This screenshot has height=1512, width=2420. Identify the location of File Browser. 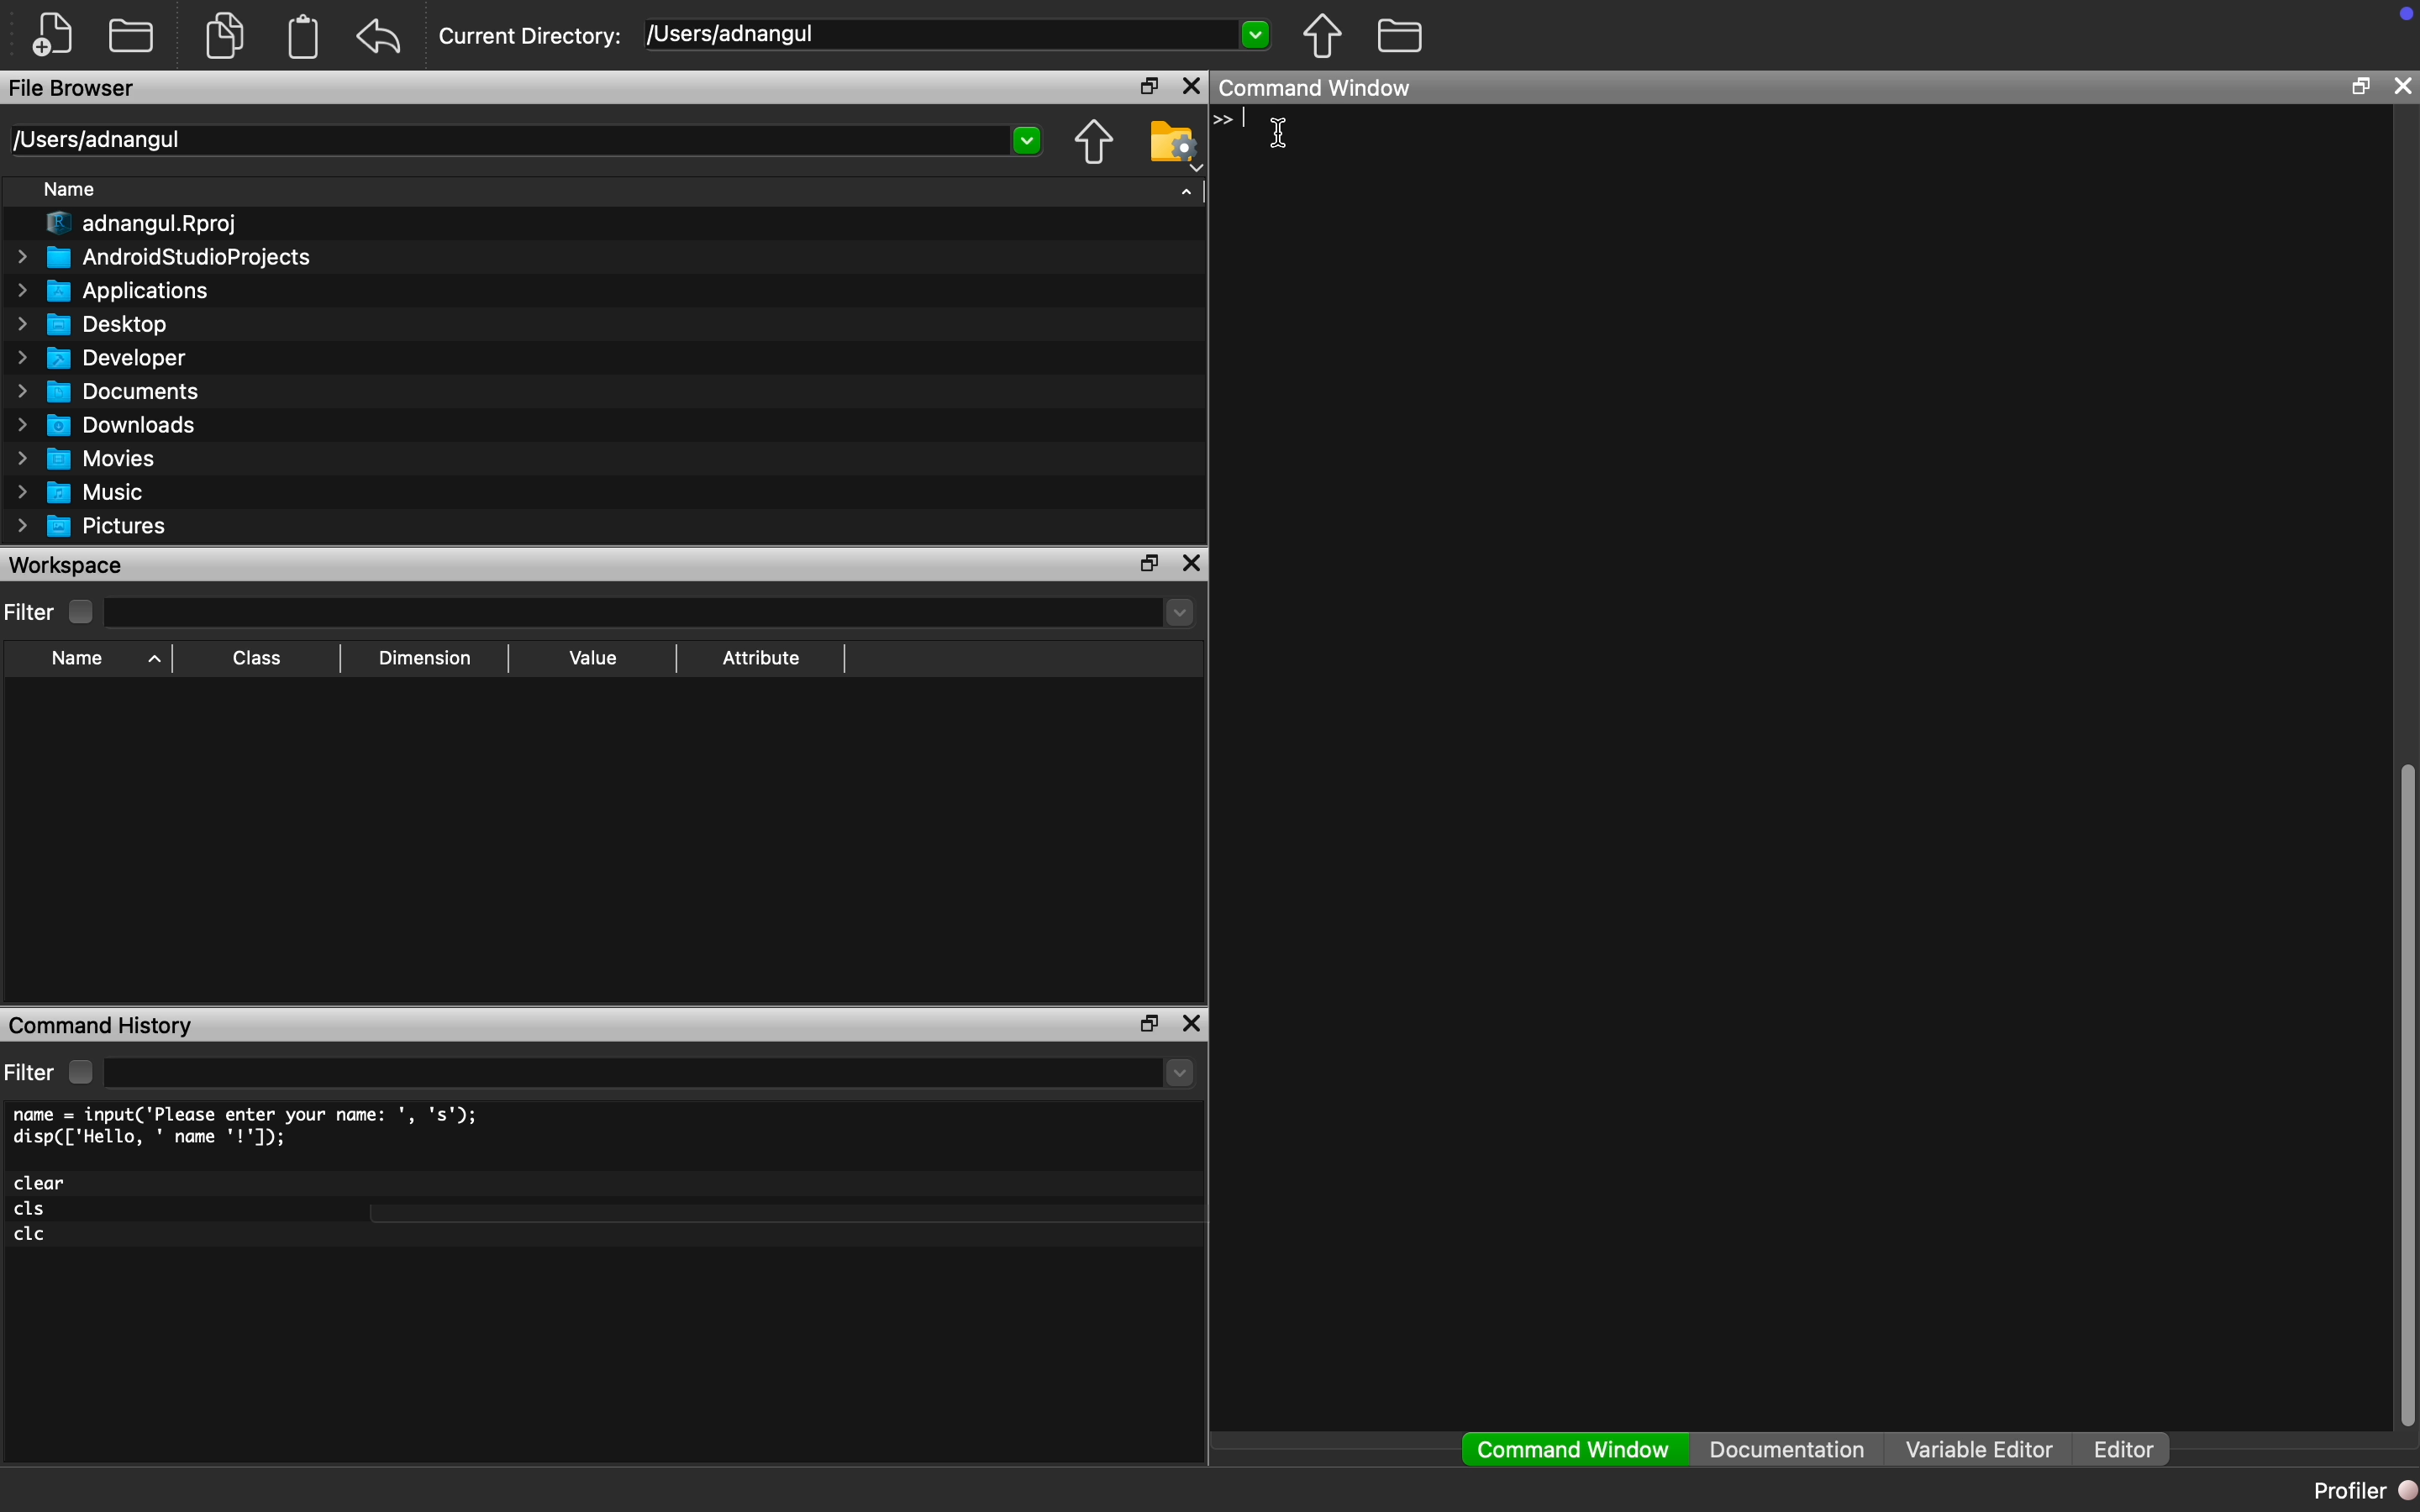
(73, 87).